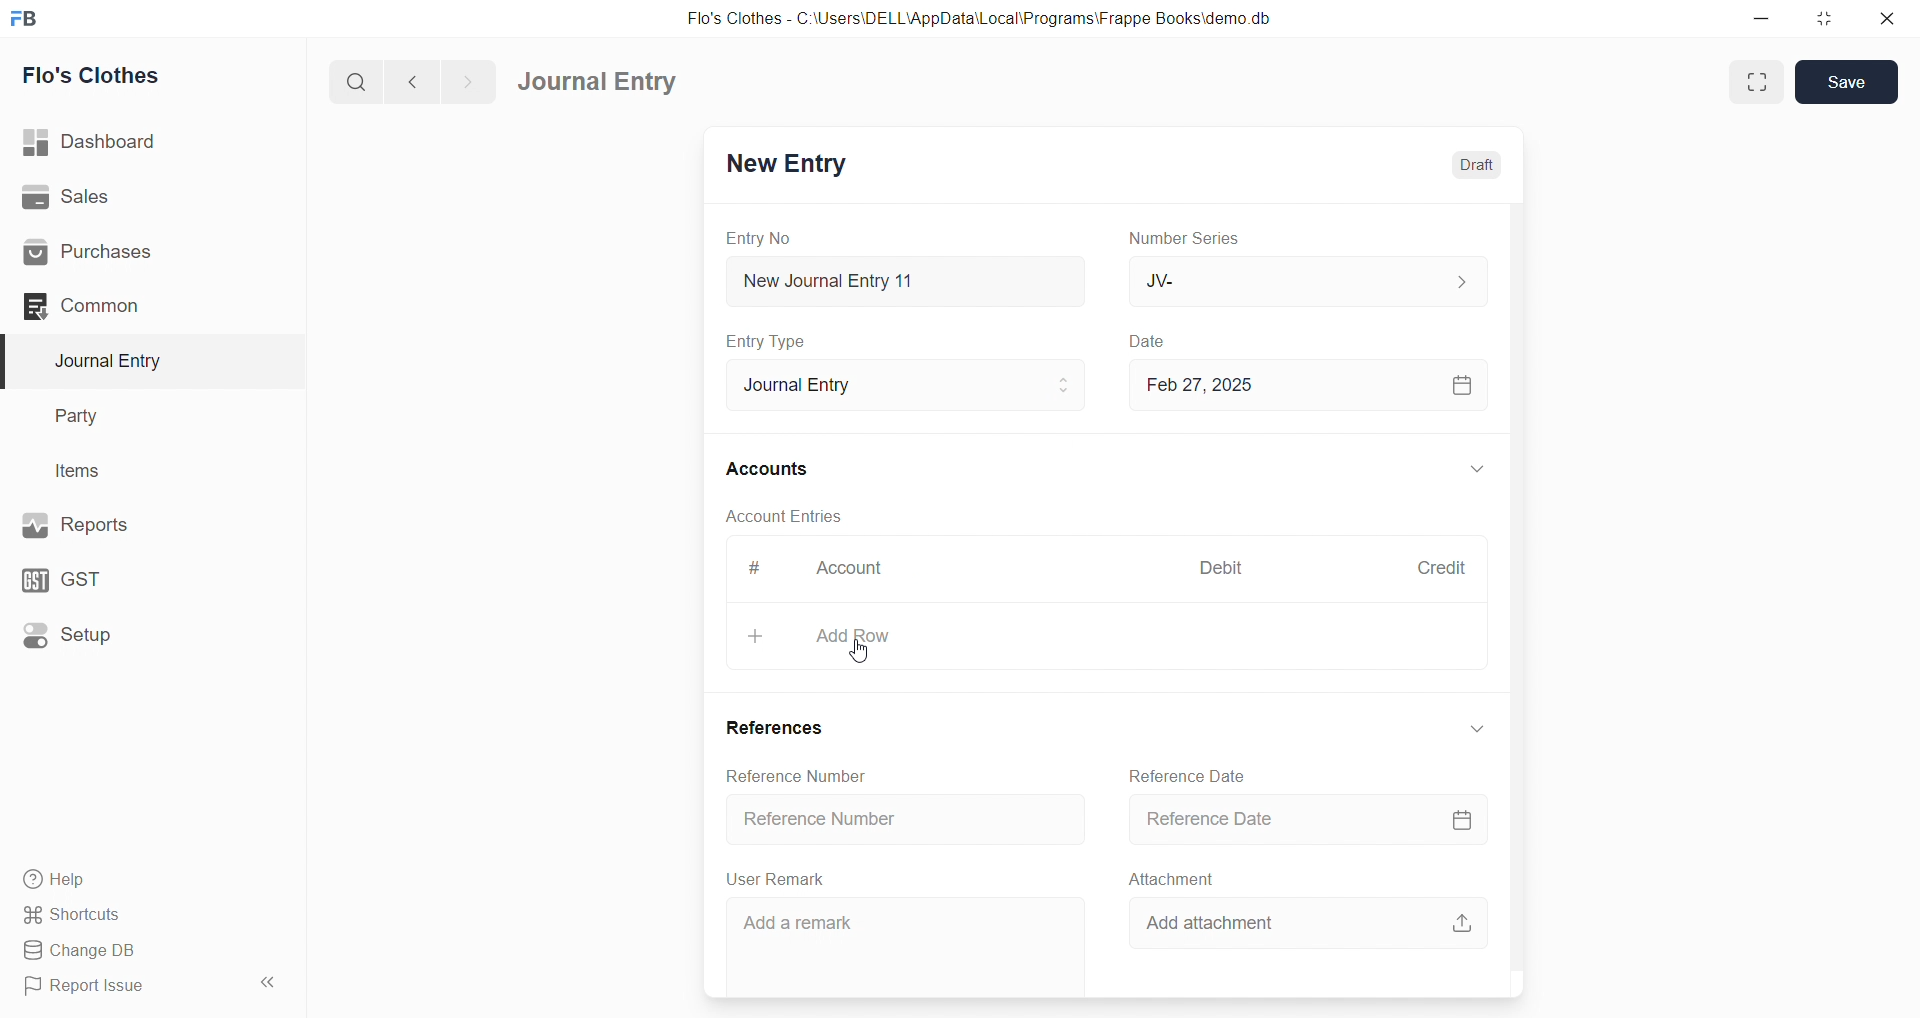  Describe the element at coordinates (125, 881) in the screenshot. I see `Help` at that location.